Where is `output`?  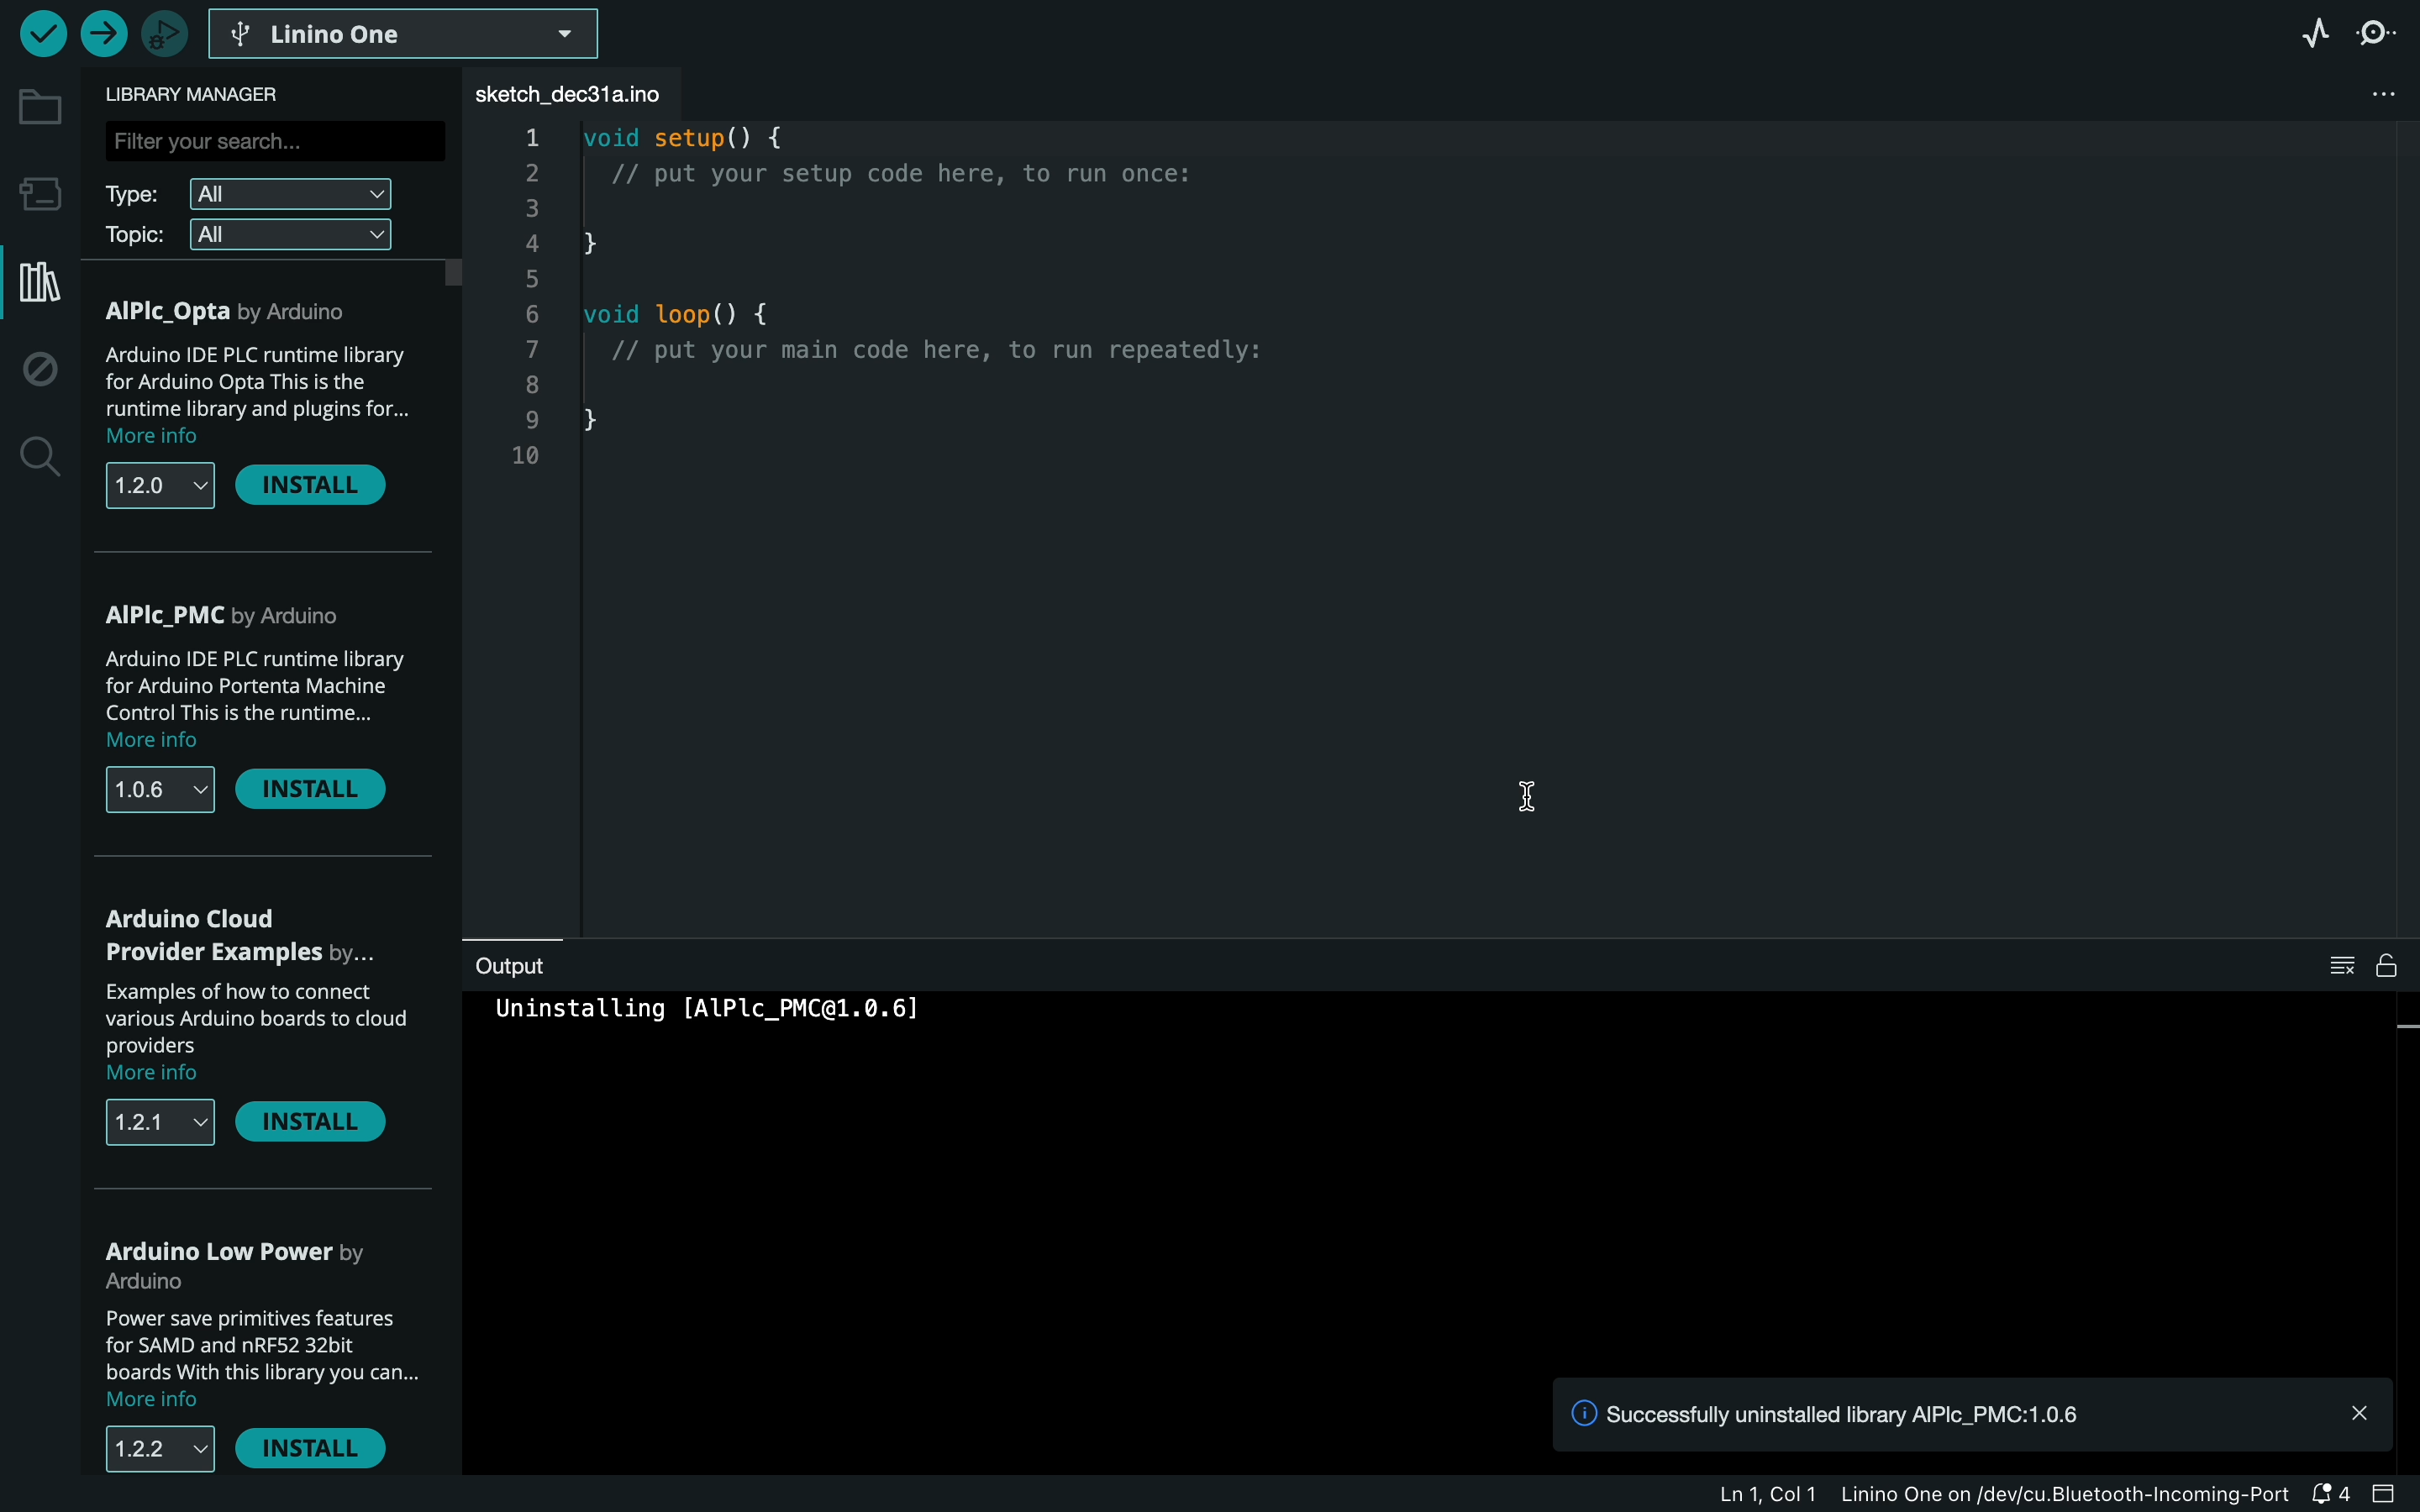
output is located at coordinates (525, 966).